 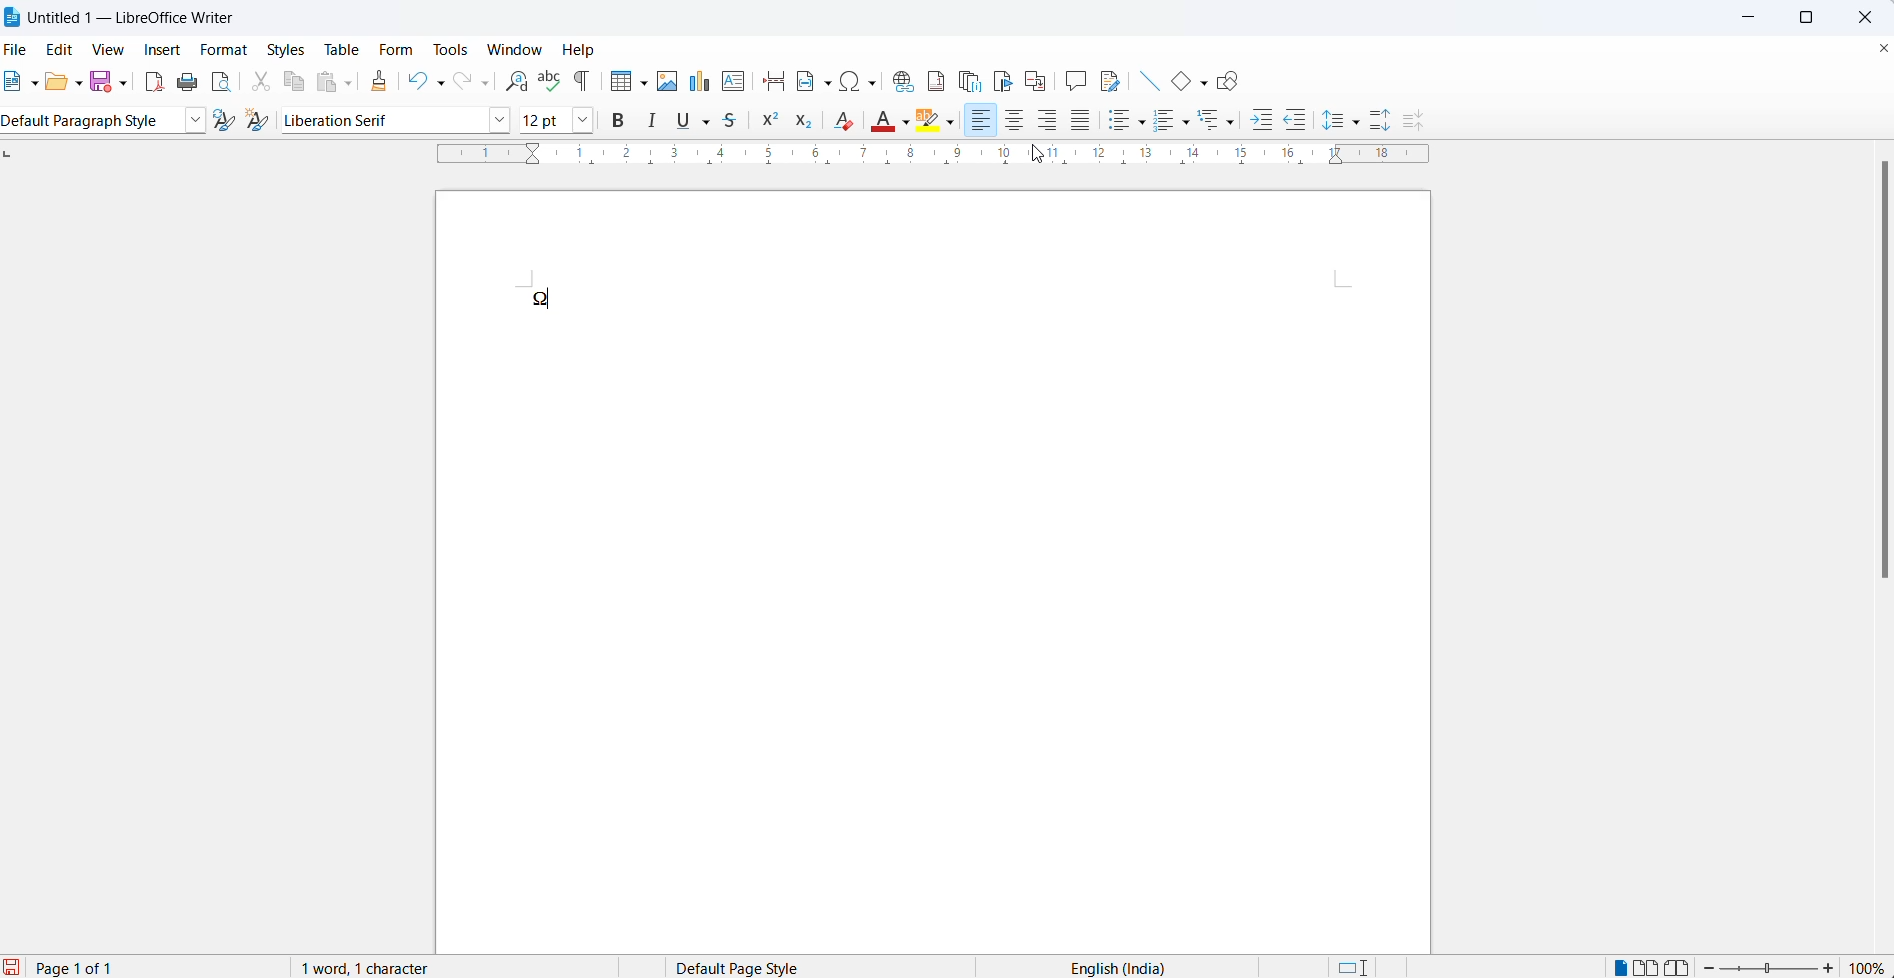 I want to click on help, so click(x=587, y=52).